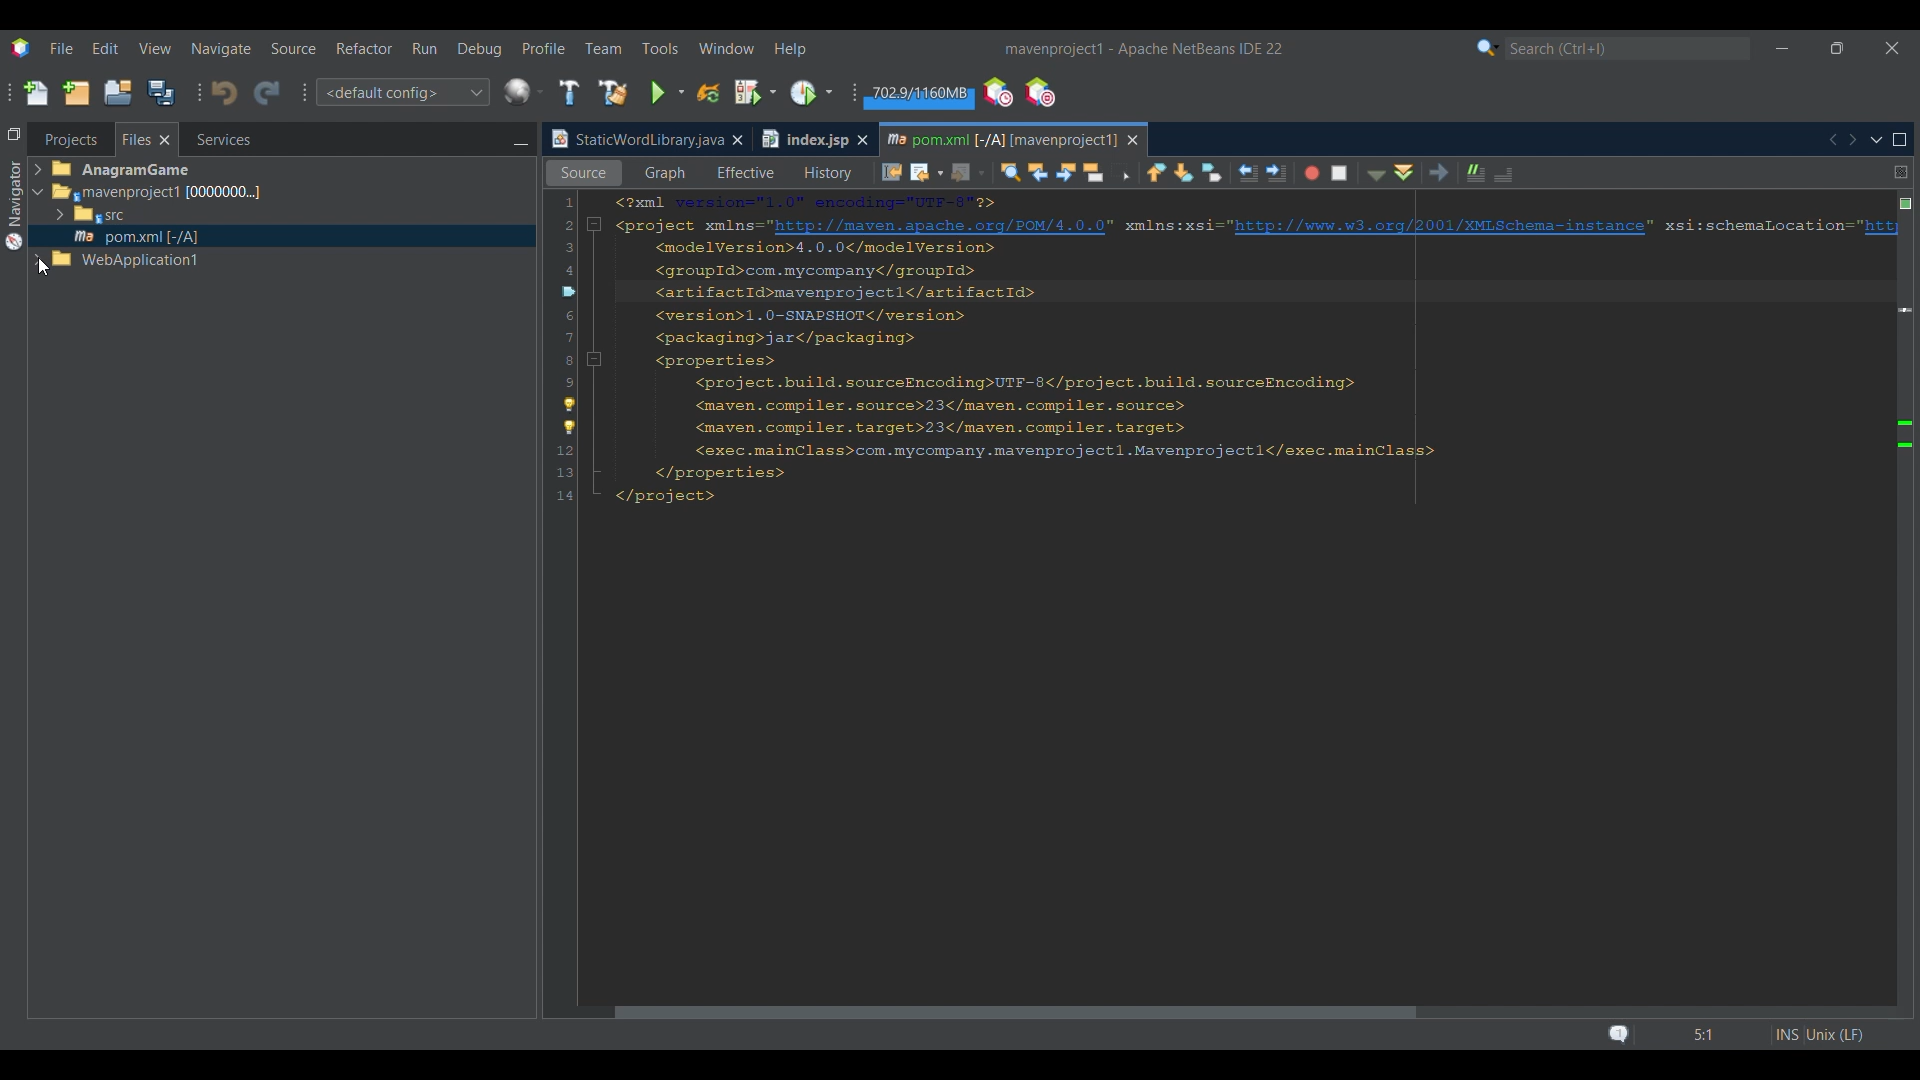  What do you see at coordinates (569, 92) in the screenshot?
I see `Build main project` at bounding box center [569, 92].